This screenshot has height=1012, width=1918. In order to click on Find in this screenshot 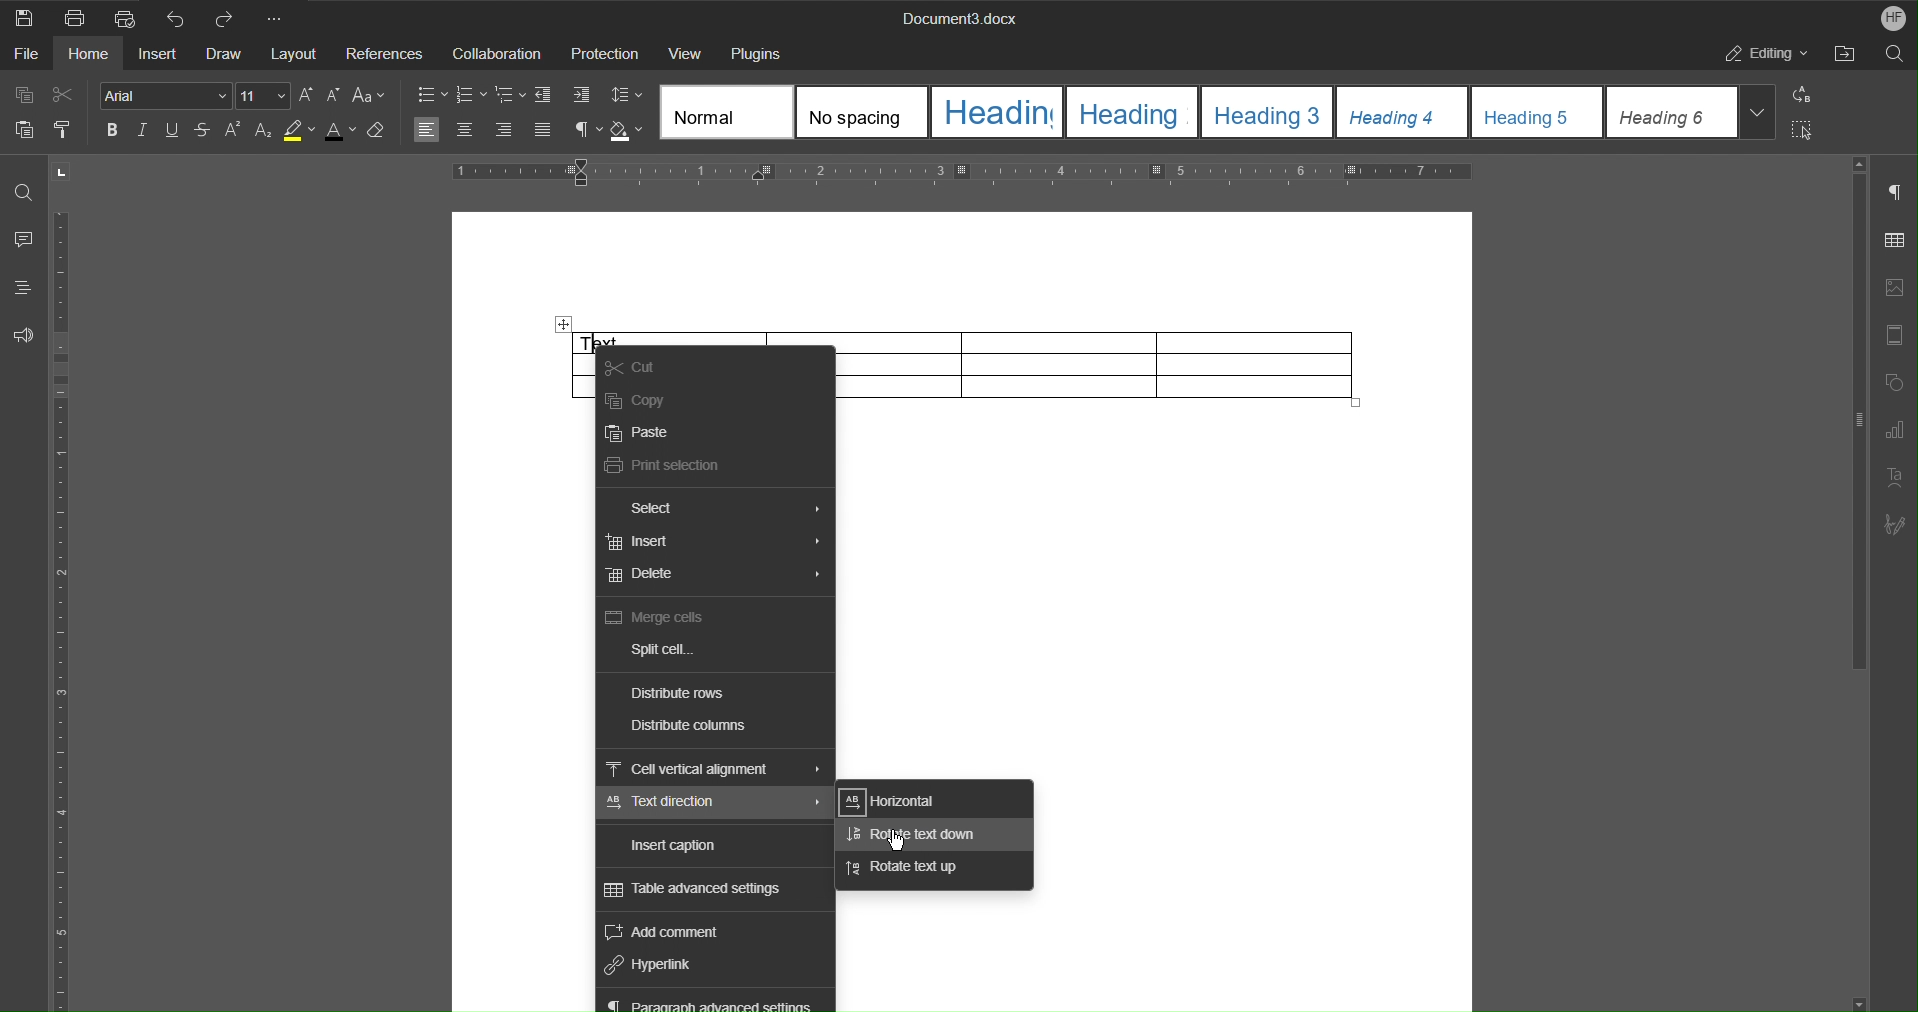, I will do `click(20, 191)`.